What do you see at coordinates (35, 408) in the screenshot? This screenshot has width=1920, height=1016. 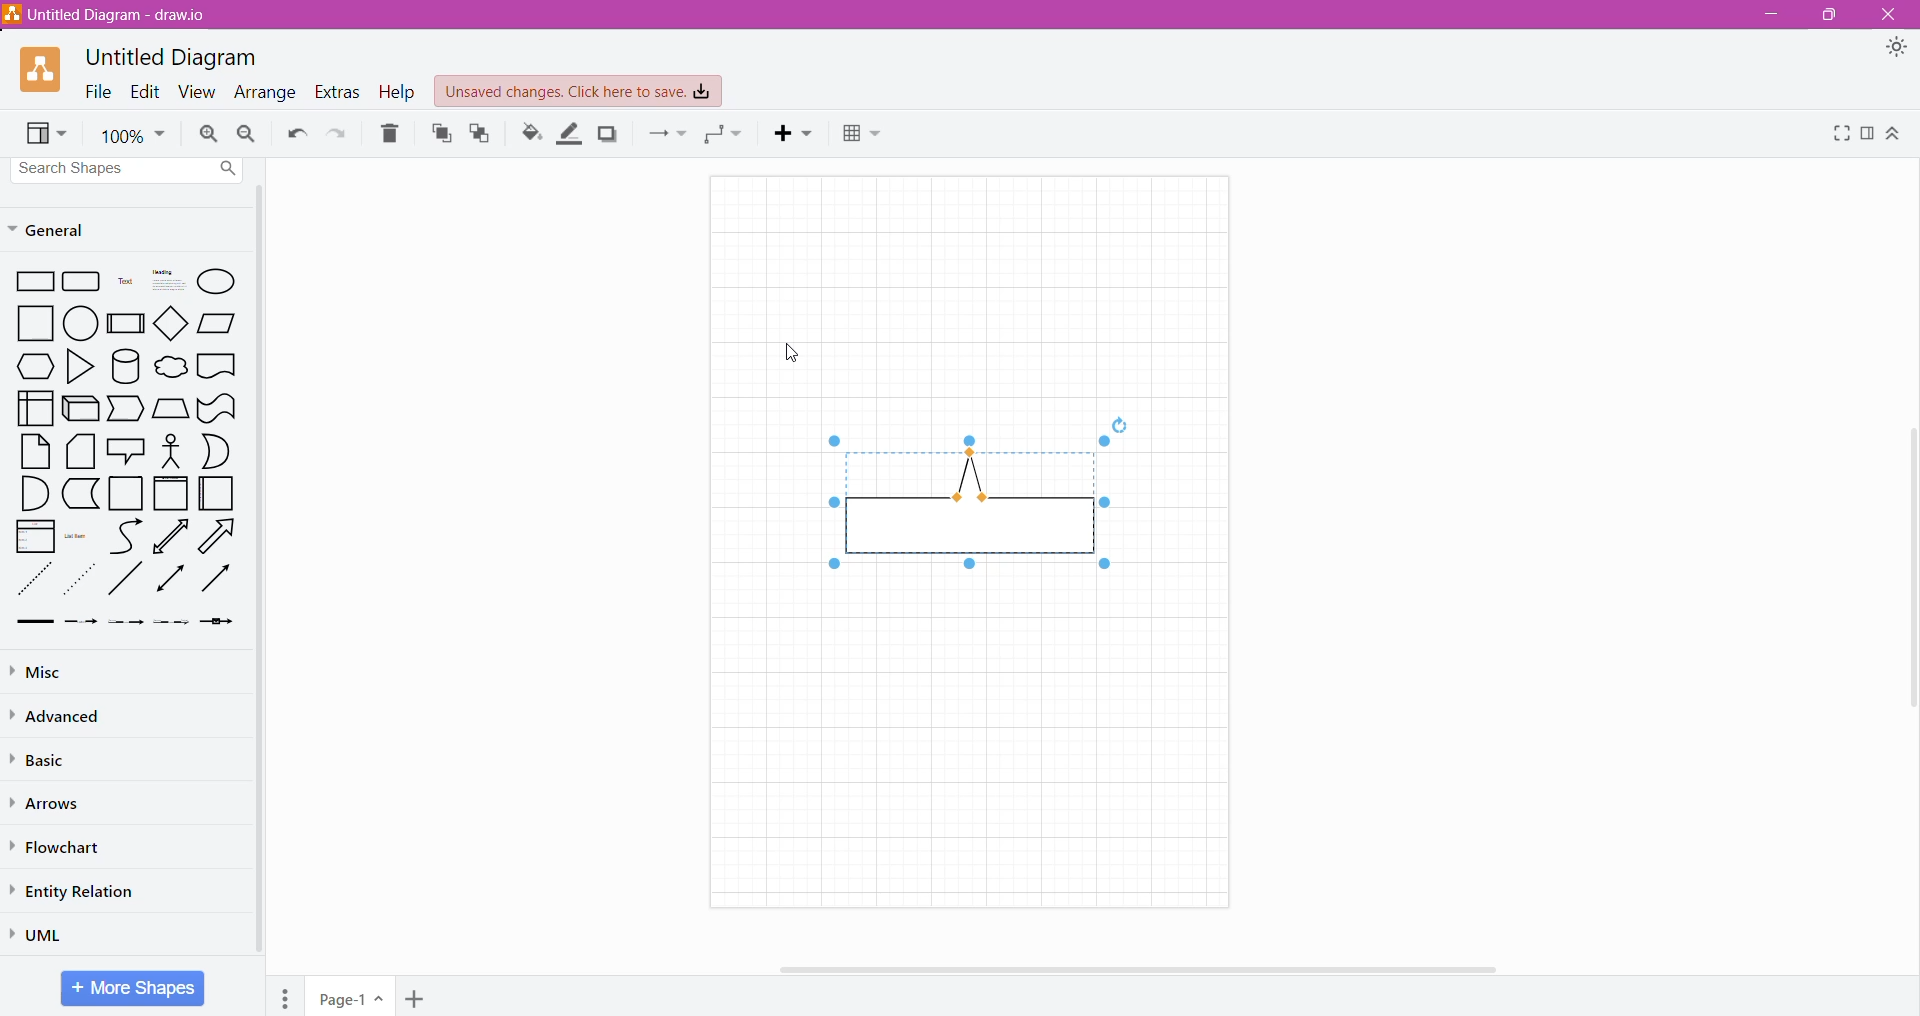 I see `user interface` at bounding box center [35, 408].